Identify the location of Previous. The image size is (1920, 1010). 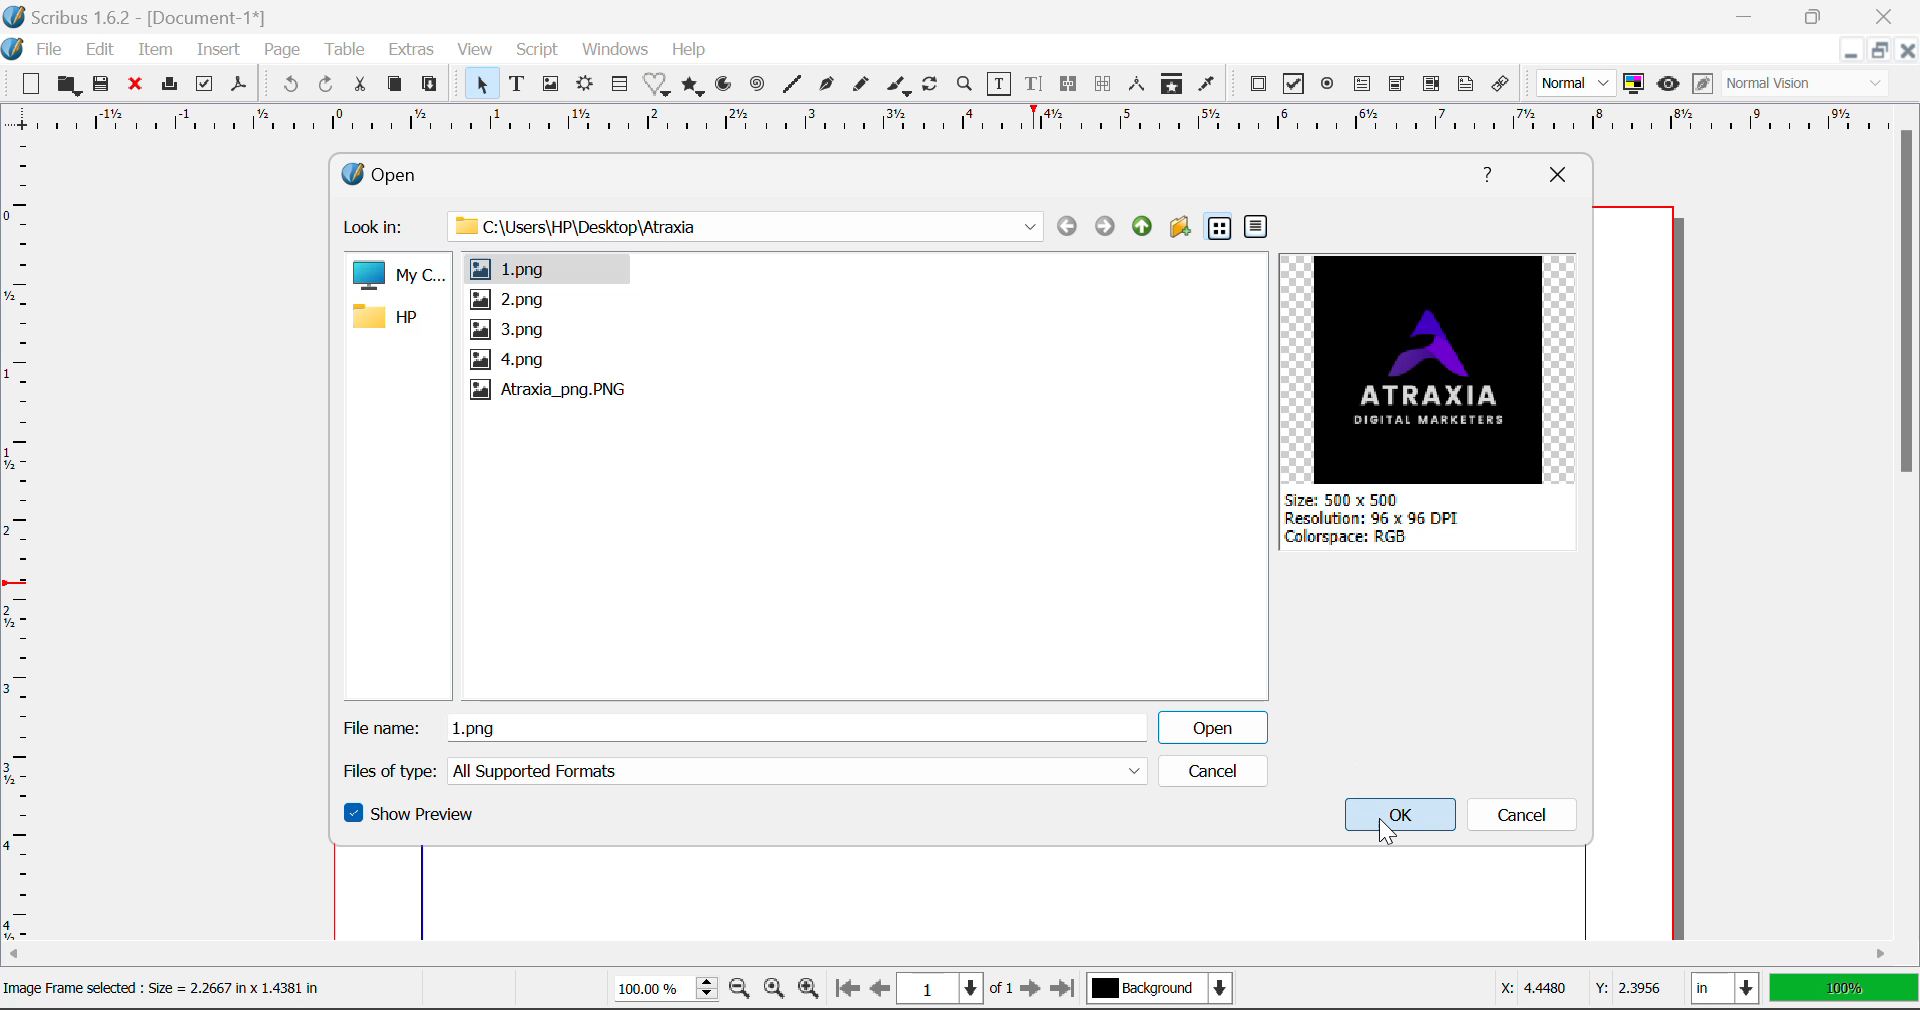
(1066, 226).